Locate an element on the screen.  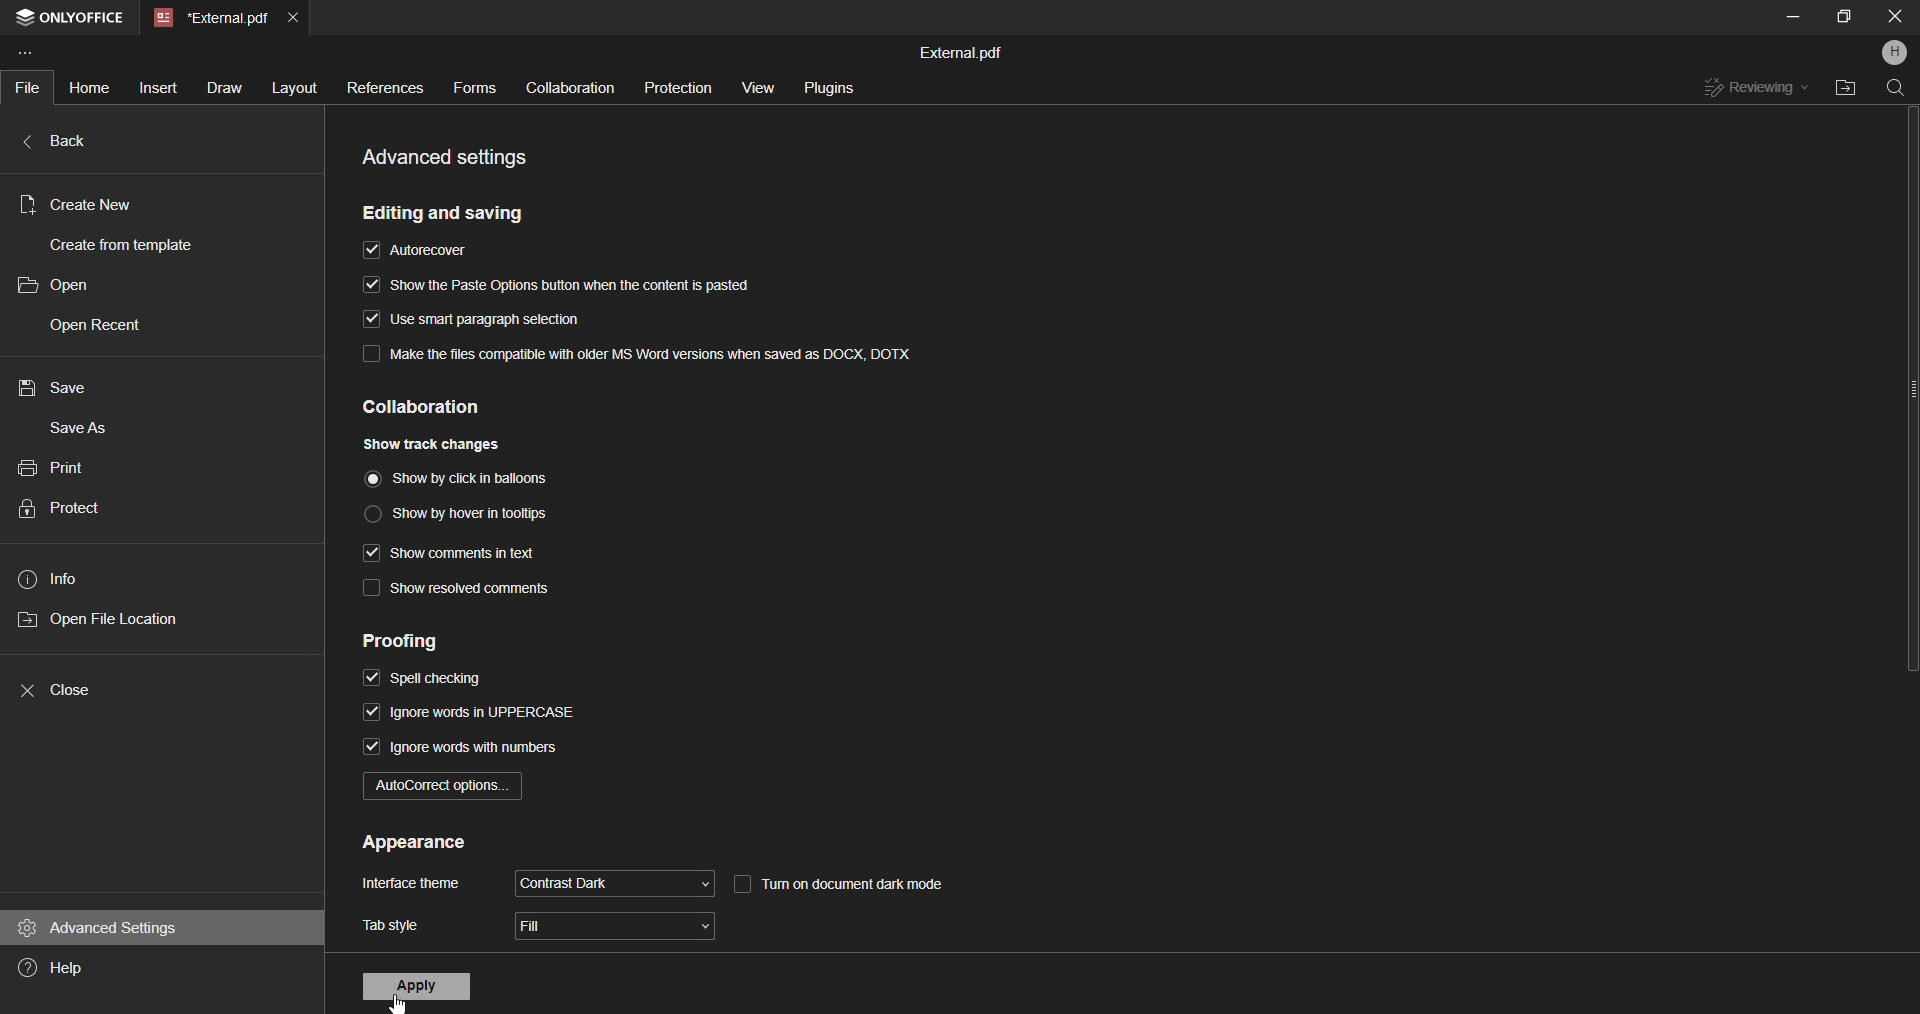
show the paste options is located at coordinates (555, 287).